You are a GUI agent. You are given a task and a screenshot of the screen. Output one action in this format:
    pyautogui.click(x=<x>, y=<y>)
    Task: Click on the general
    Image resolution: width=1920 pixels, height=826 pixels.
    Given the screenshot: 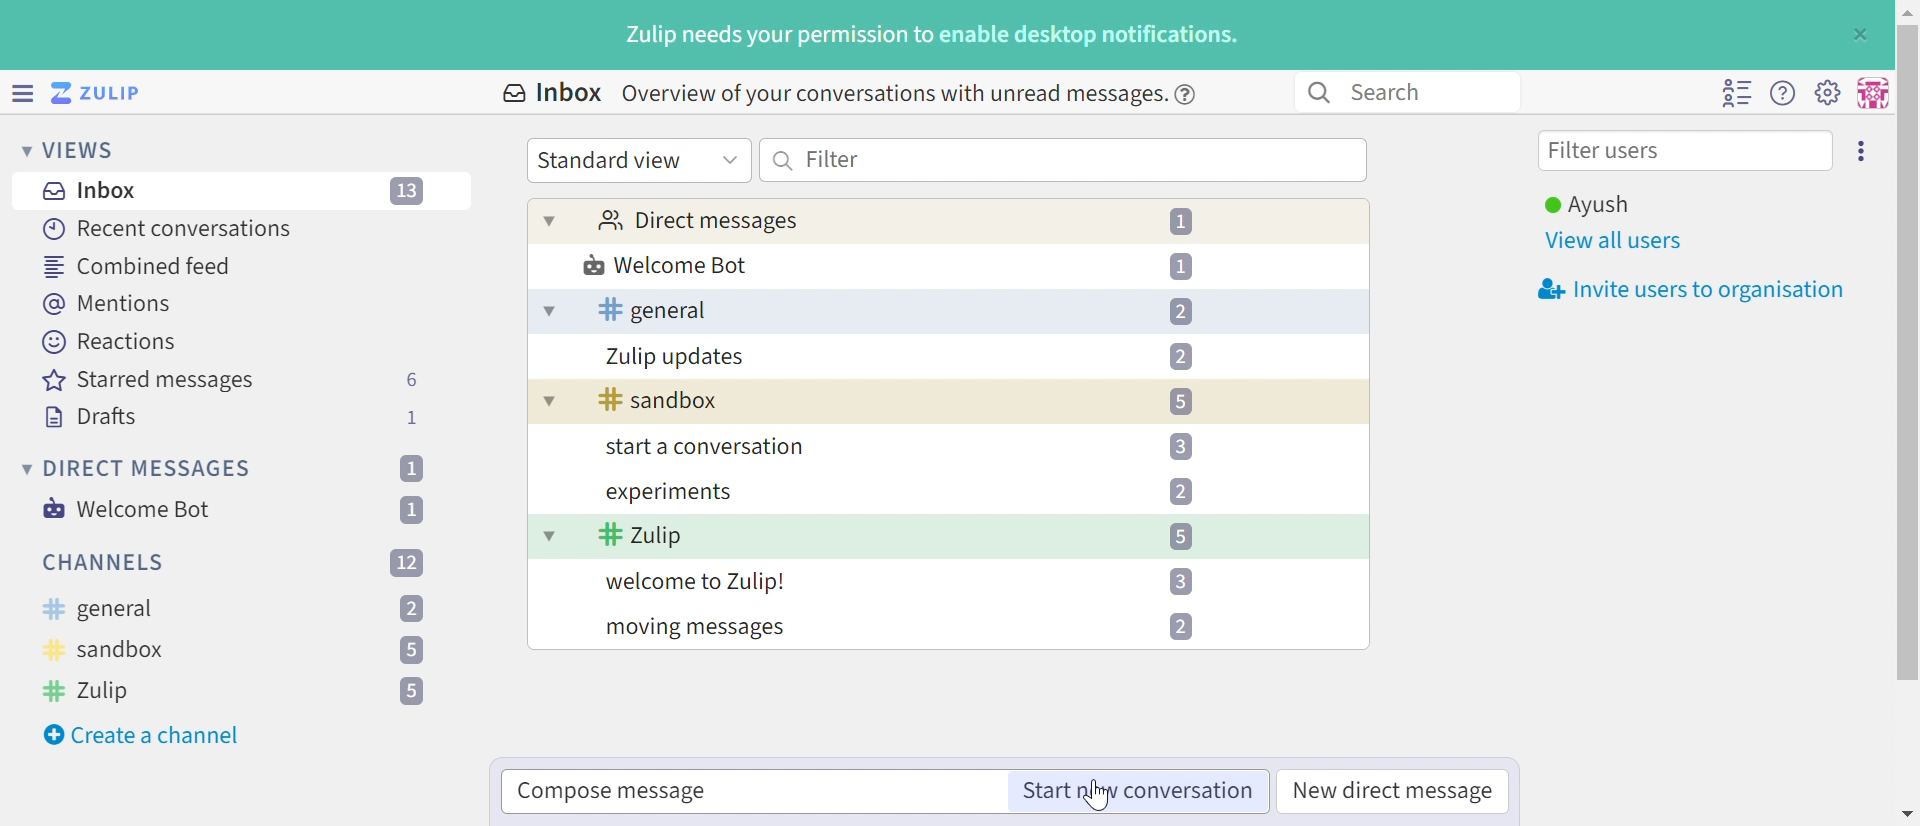 What is the action you would take?
    pyautogui.click(x=97, y=610)
    